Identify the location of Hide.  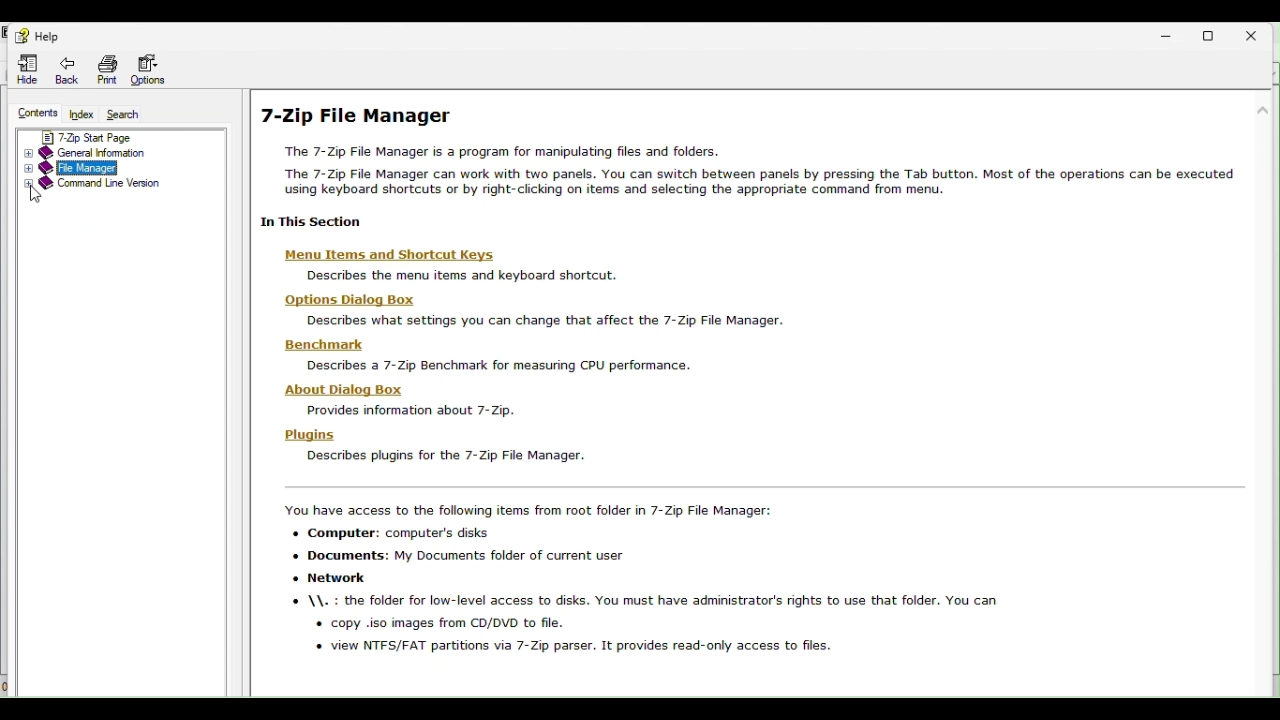
(24, 67).